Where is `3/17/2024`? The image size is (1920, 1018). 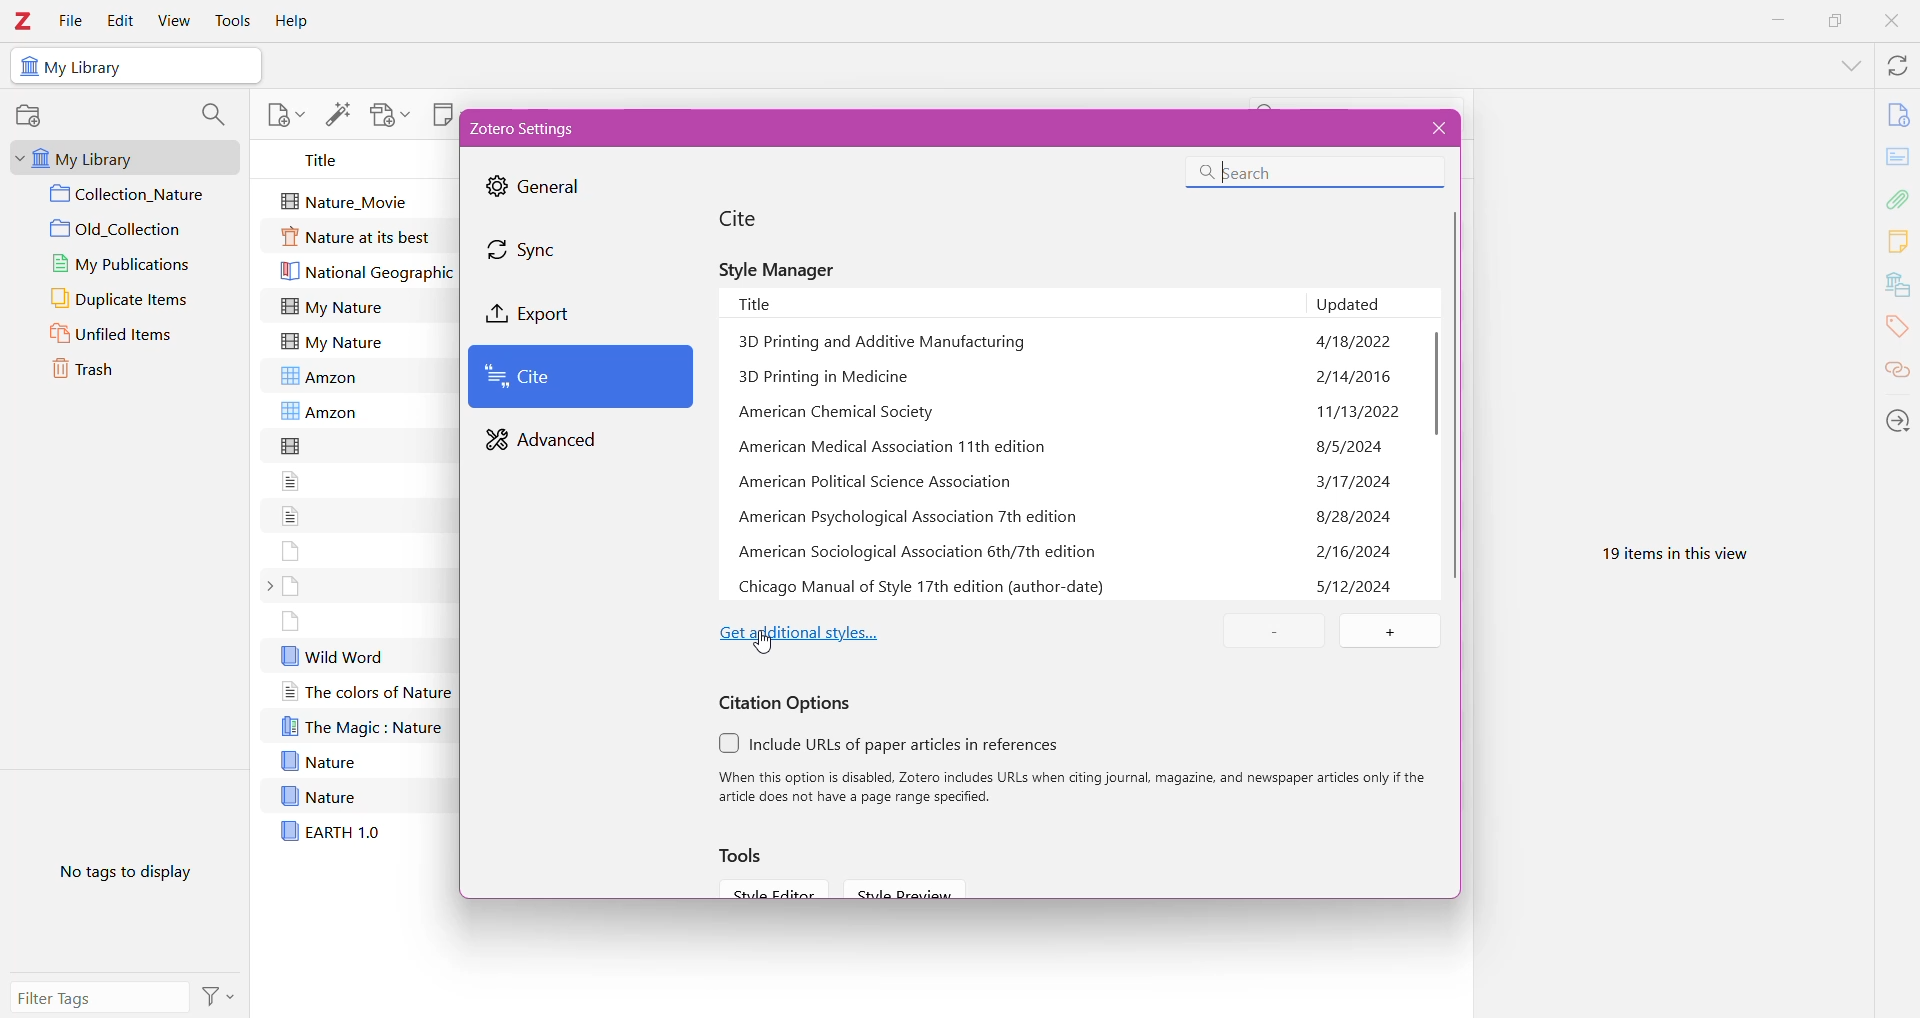 3/17/2024 is located at coordinates (1355, 482).